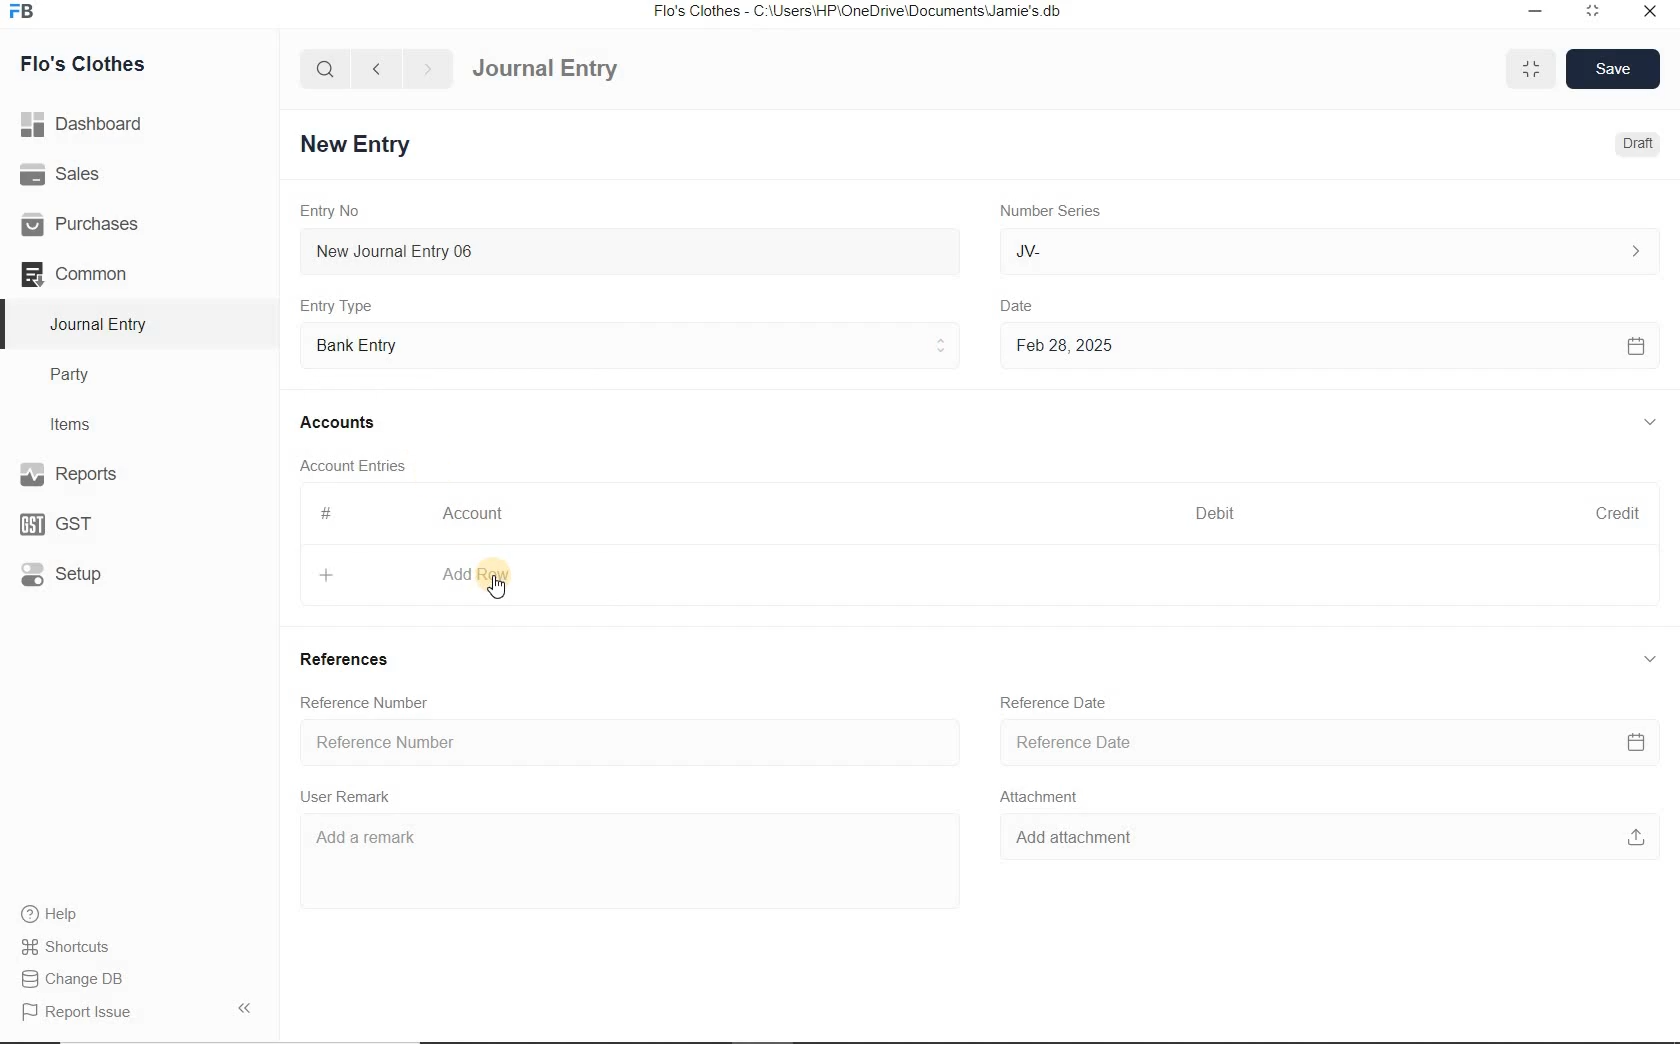 Image resolution: width=1680 pixels, height=1044 pixels. Describe the element at coordinates (502, 591) in the screenshot. I see `cursor` at that location.